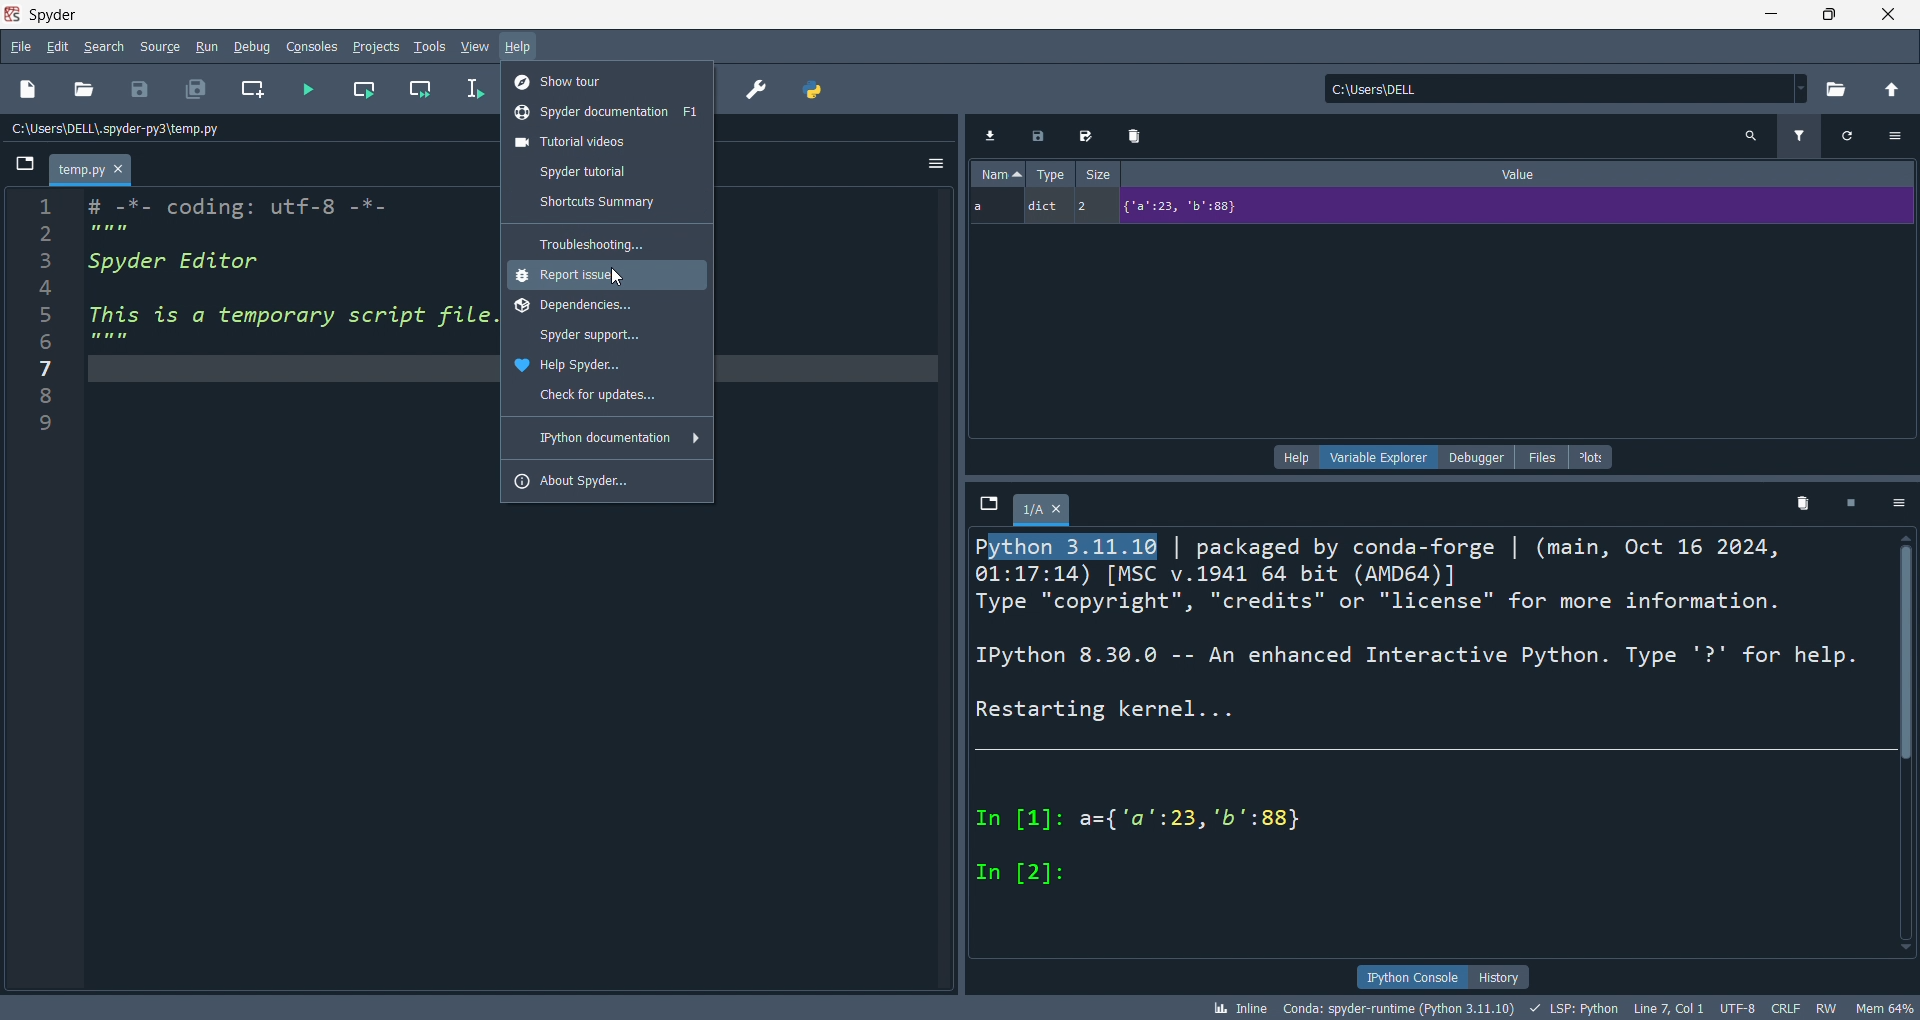  I want to click on Hemberger settings, so click(936, 163).